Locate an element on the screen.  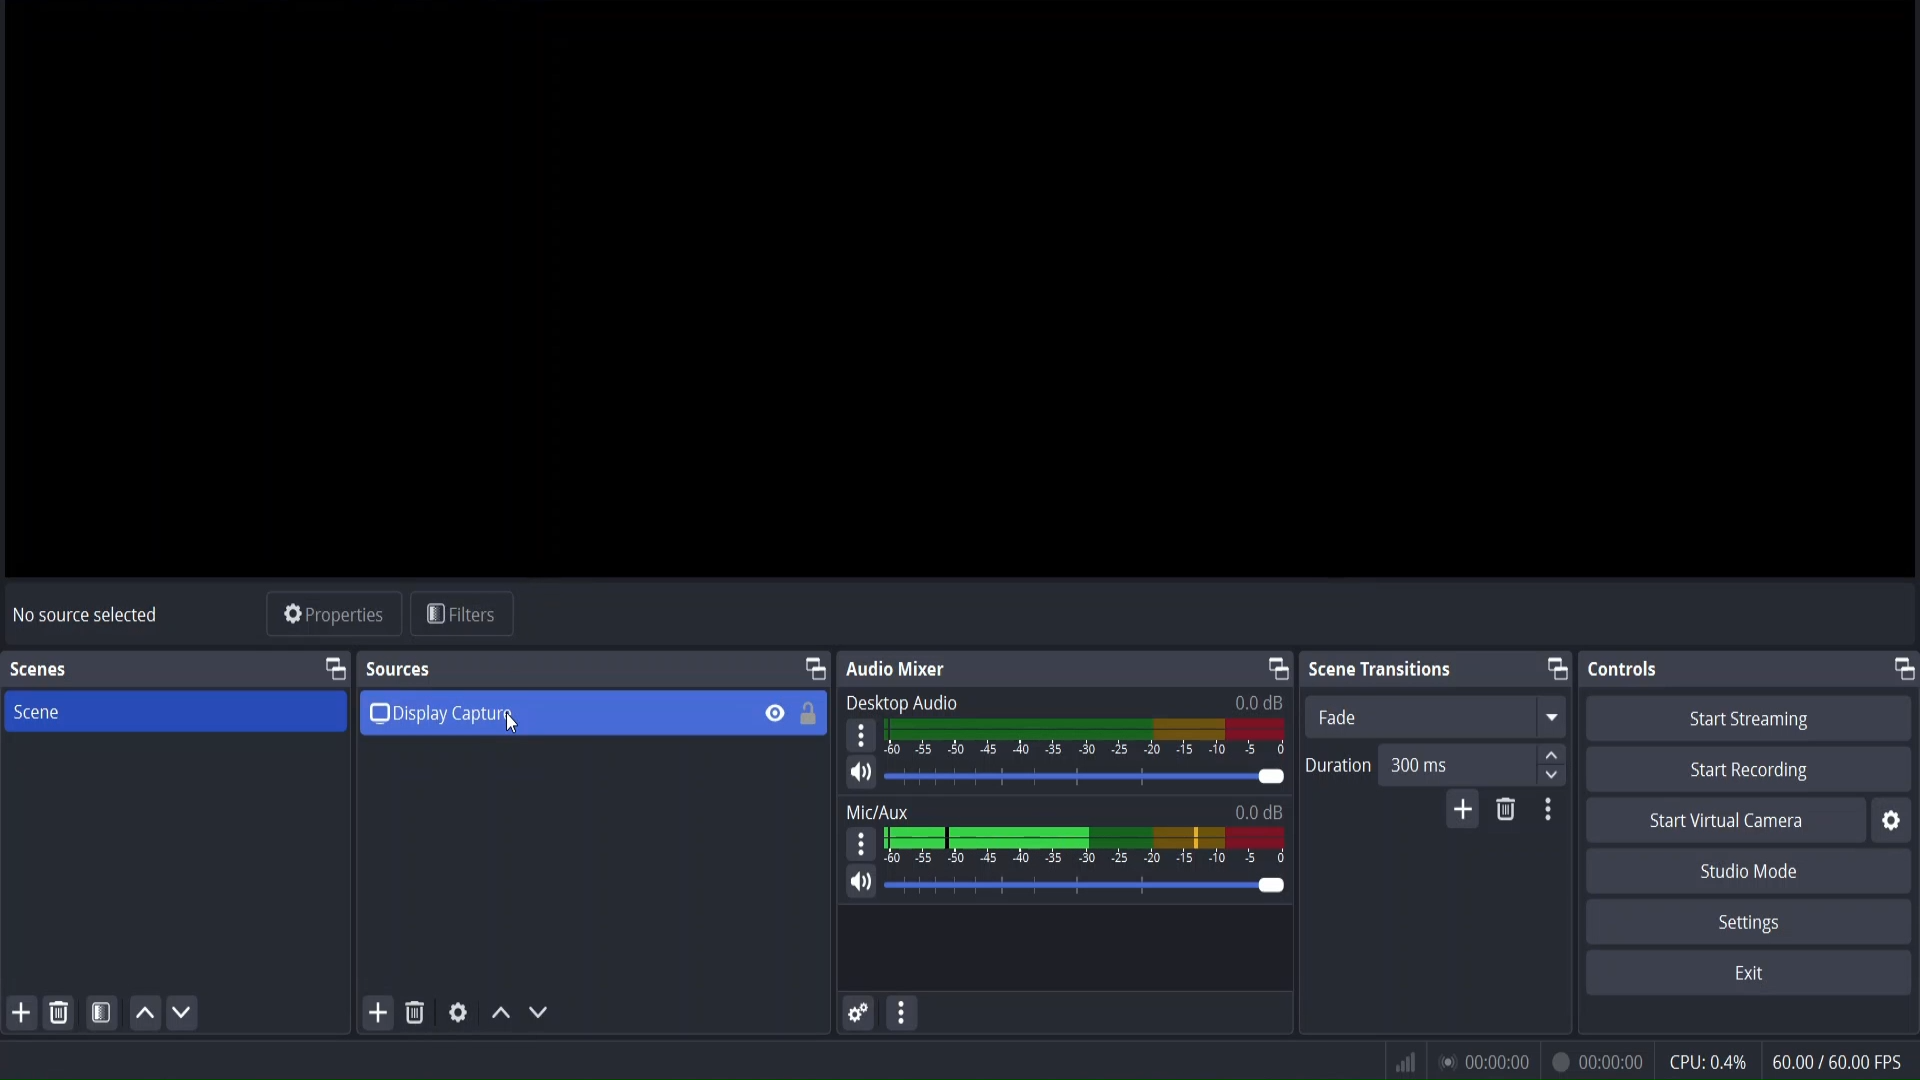
Duration is located at coordinates (1340, 767).